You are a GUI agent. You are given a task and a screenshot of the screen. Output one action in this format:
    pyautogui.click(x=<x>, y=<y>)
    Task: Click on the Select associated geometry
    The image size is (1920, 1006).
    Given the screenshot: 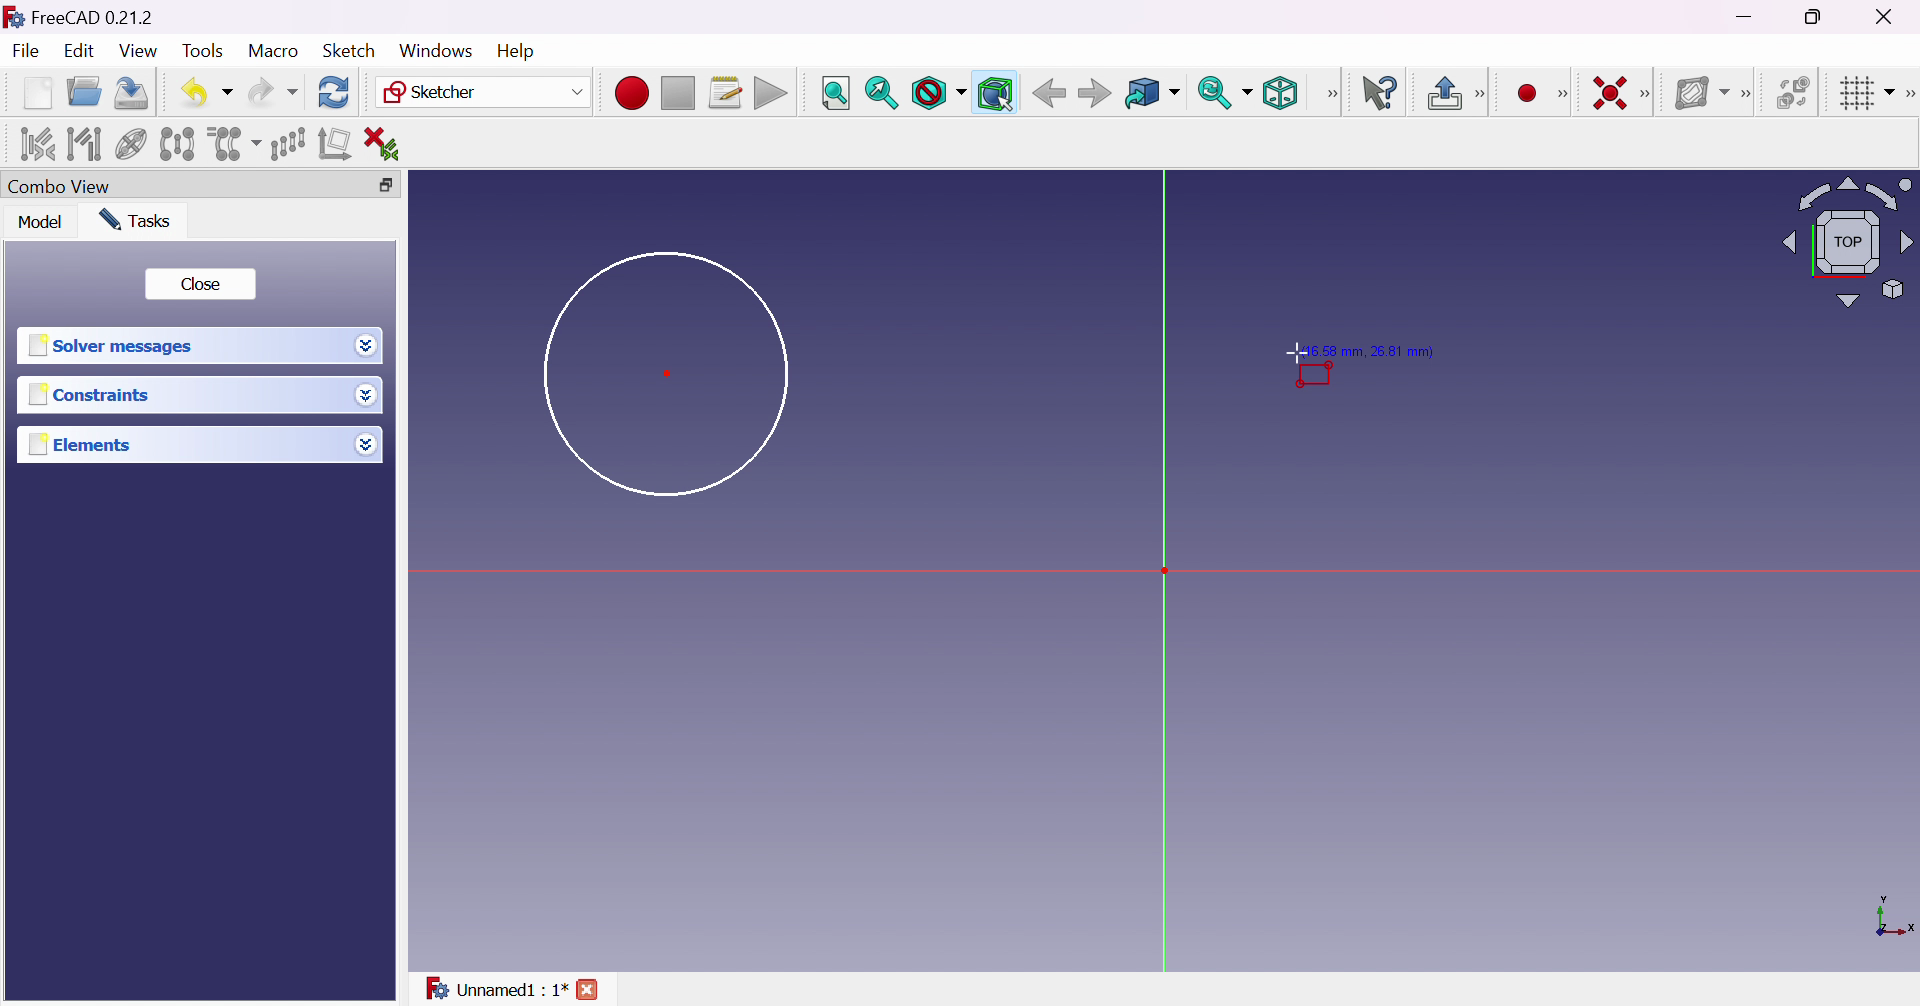 What is the action you would take?
    pyautogui.click(x=85, y=142)
    